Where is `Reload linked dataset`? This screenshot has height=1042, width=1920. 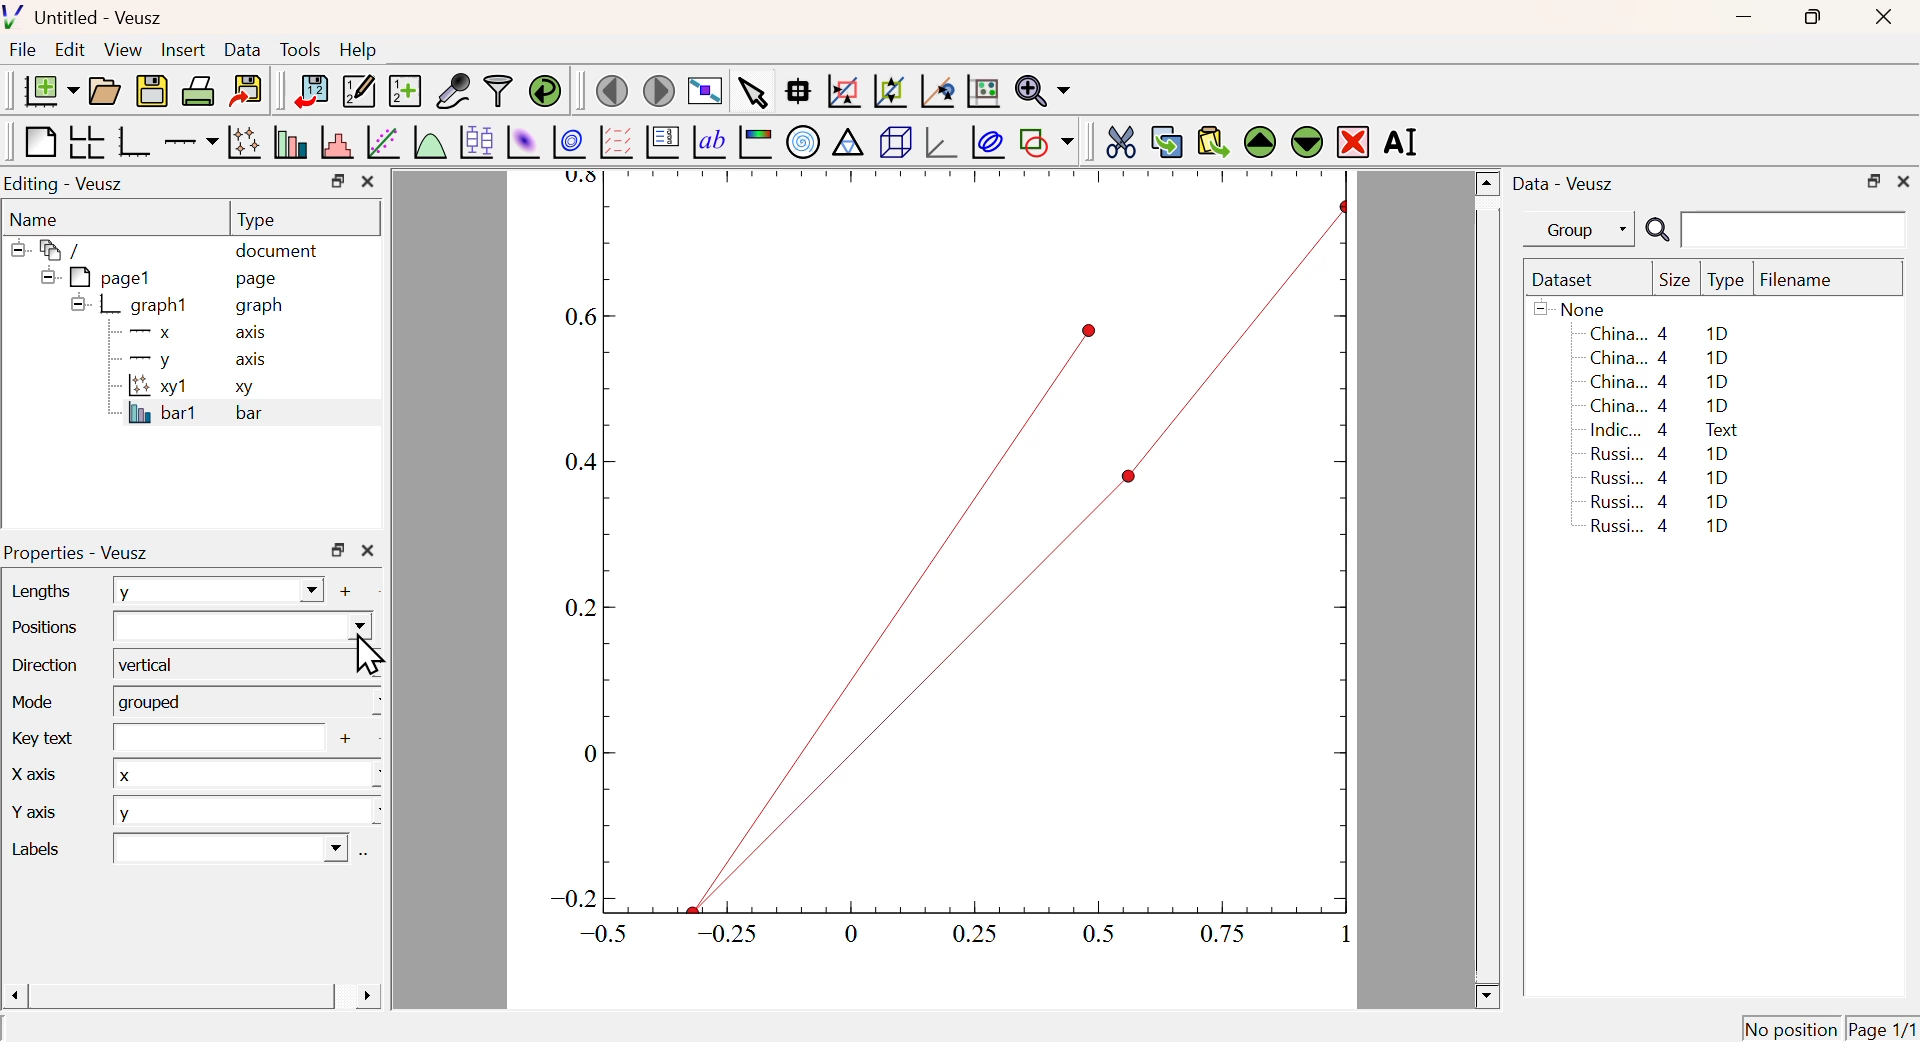 Reload linked dataset is located at coordinates (545, 89).